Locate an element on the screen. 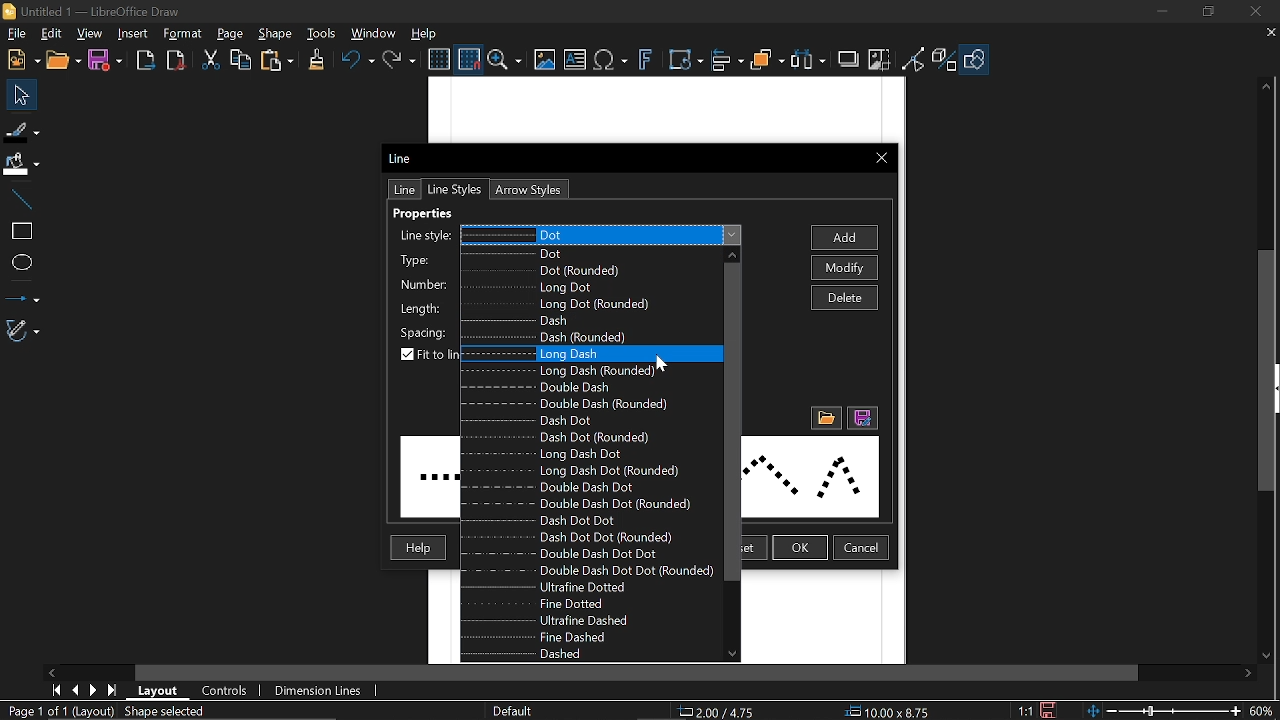 The image size is (1280, 720). Fit to the thickness is located at coordinates (429, 356).